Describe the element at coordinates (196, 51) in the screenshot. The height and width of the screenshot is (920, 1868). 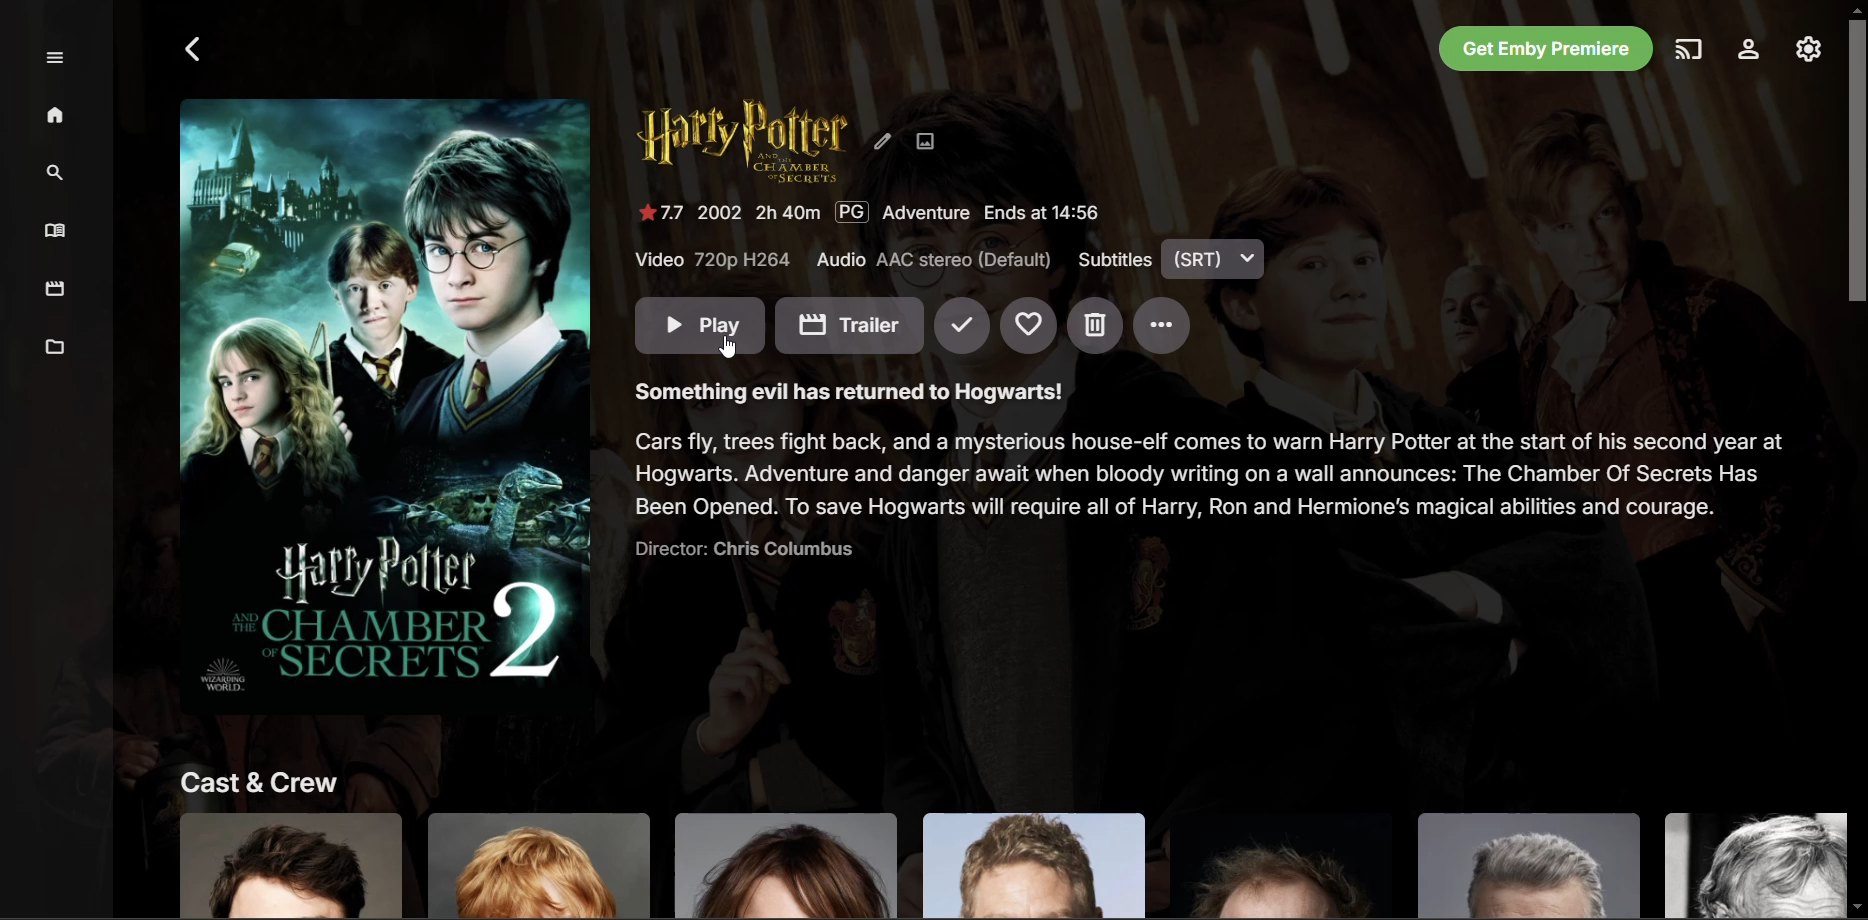
I see `Back` at that location.